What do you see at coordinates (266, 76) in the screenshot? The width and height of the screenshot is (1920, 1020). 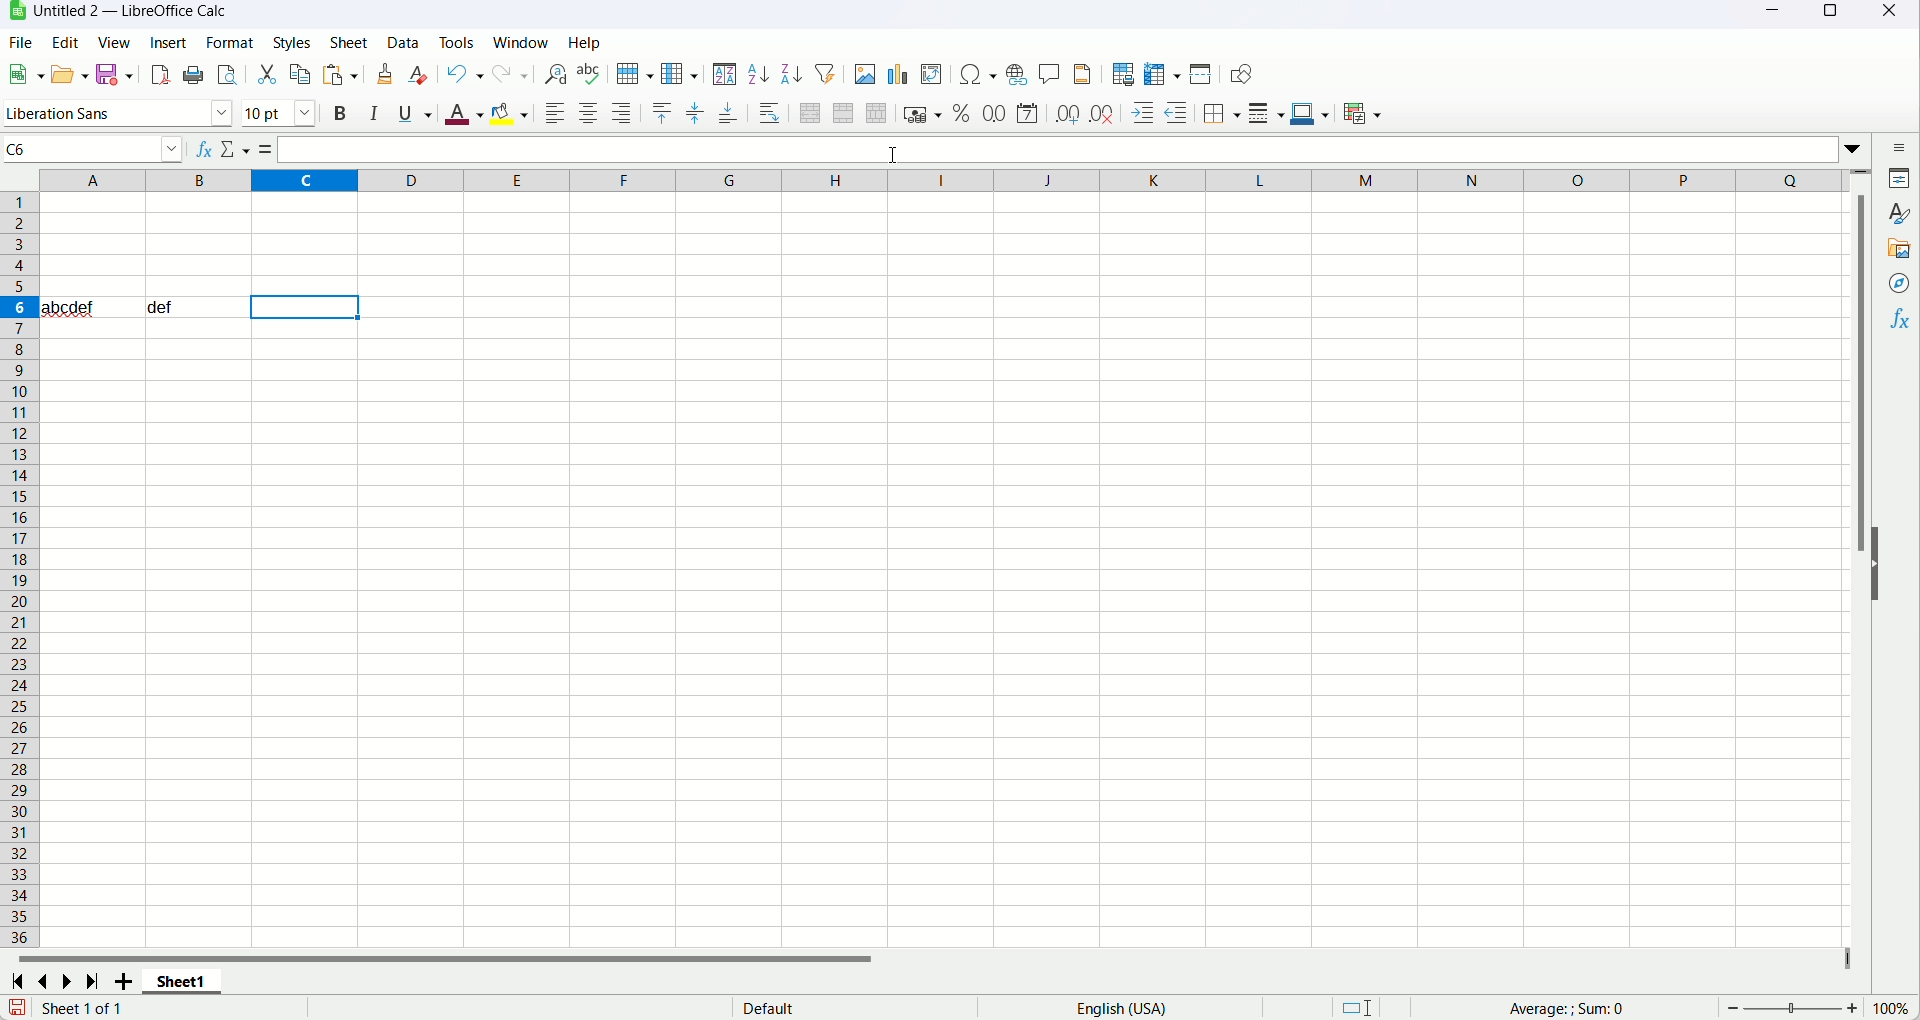 I see `cut` at bounding box center [266, 76].